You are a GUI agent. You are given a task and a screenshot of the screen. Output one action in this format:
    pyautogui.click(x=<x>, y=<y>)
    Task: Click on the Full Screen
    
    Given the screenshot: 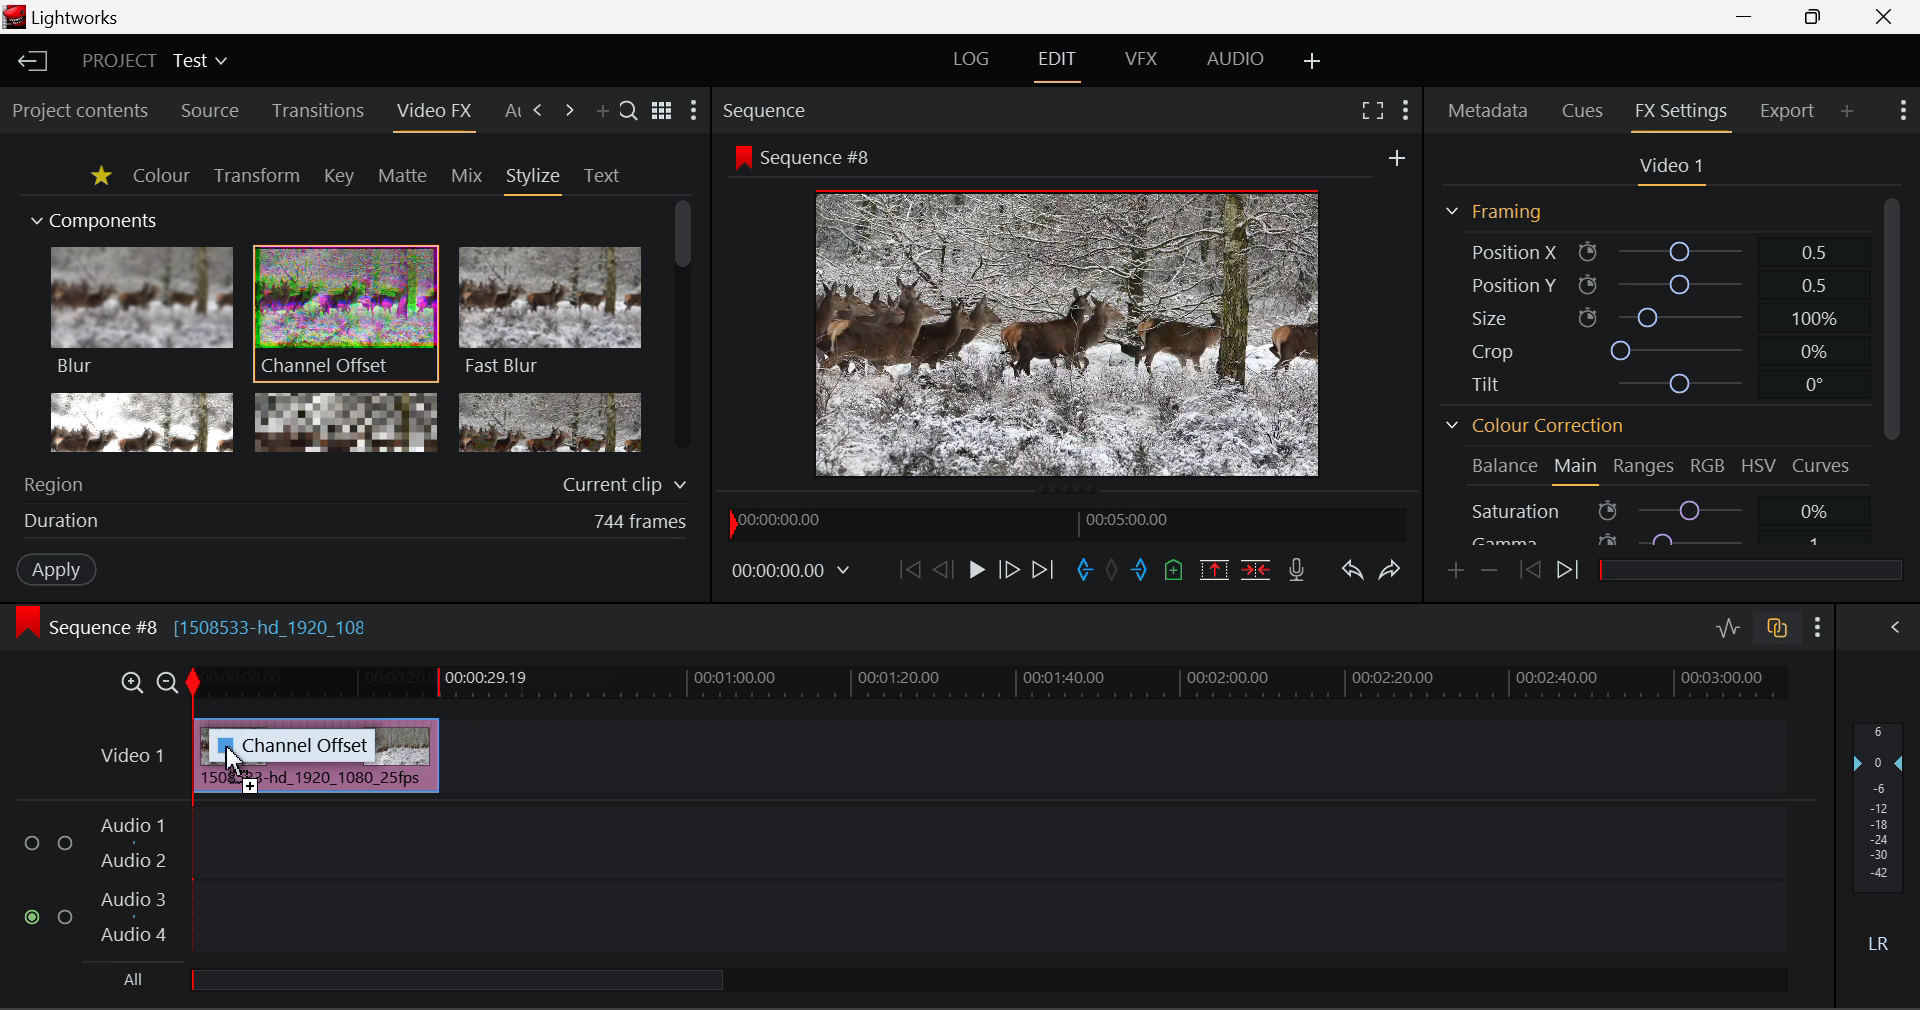 What is the action you would take?
    pyautogui.click(x=1372, y=113)
    